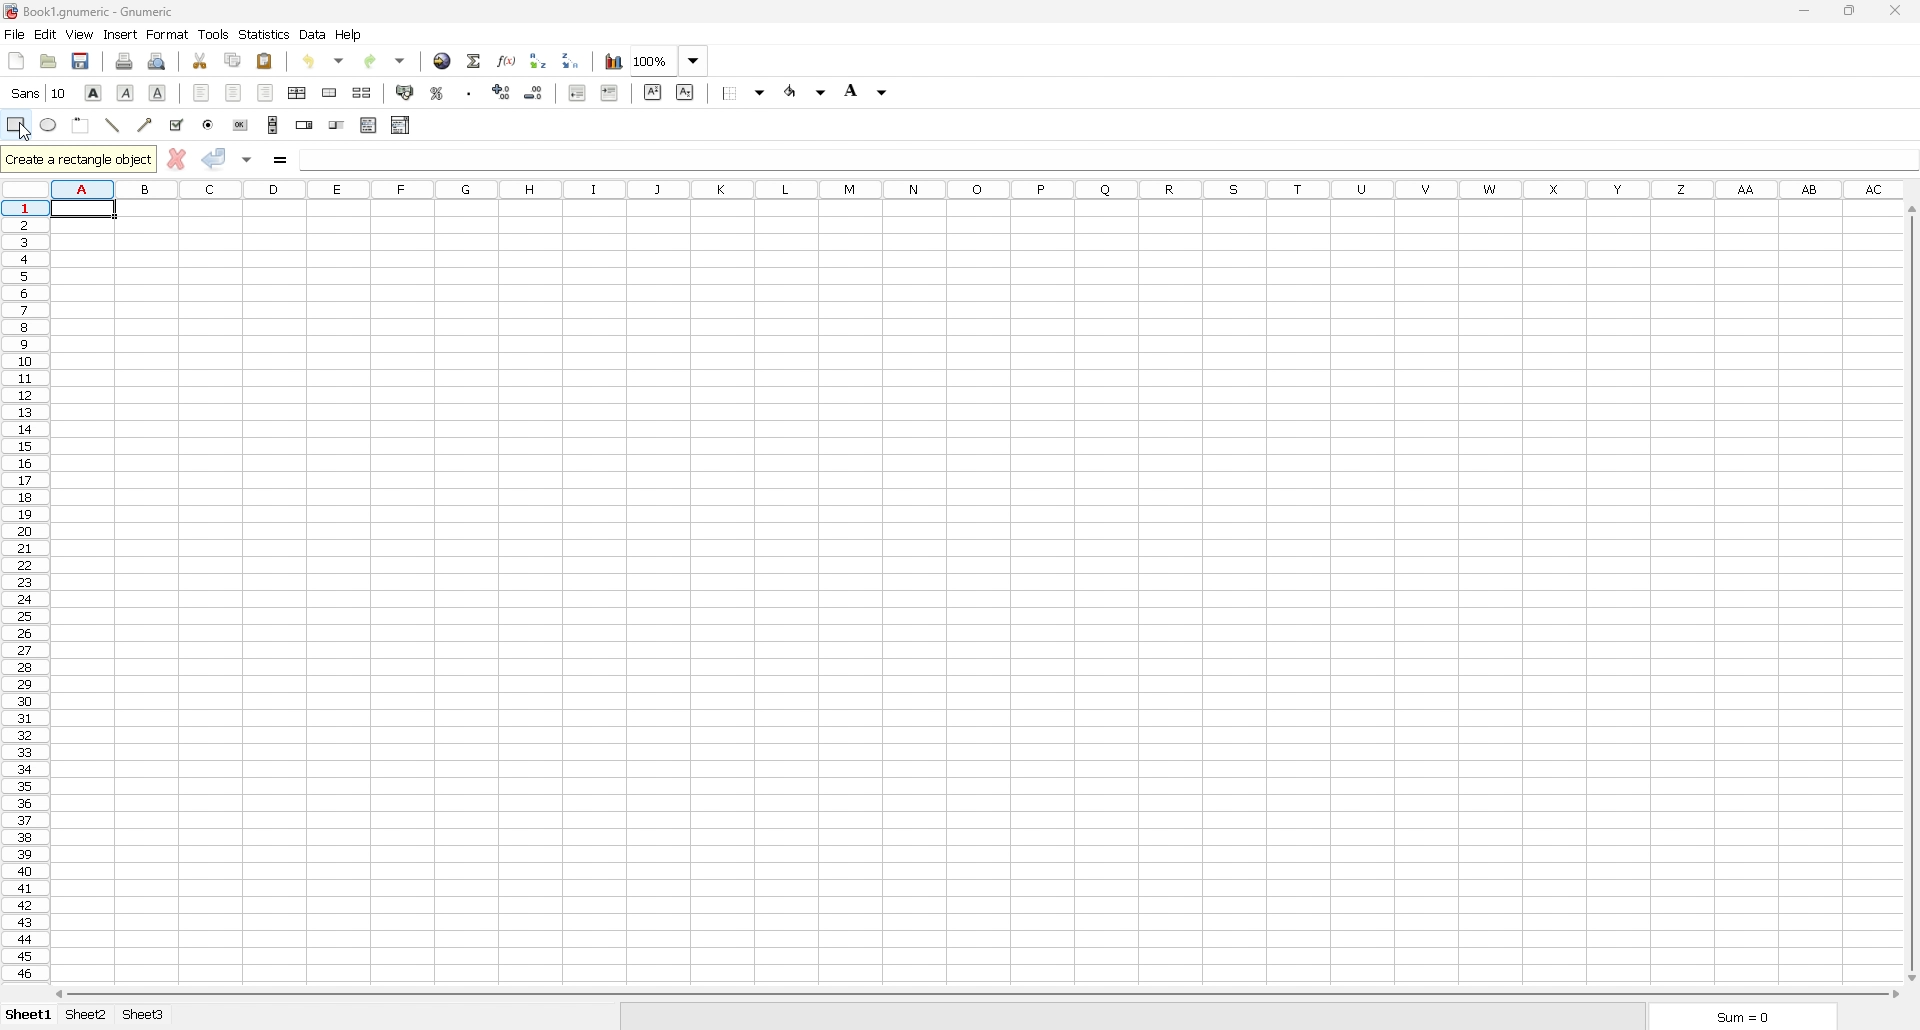 The height and width of the screenshot is (1030, 1920). I want to click on italic, so click(126, 93).